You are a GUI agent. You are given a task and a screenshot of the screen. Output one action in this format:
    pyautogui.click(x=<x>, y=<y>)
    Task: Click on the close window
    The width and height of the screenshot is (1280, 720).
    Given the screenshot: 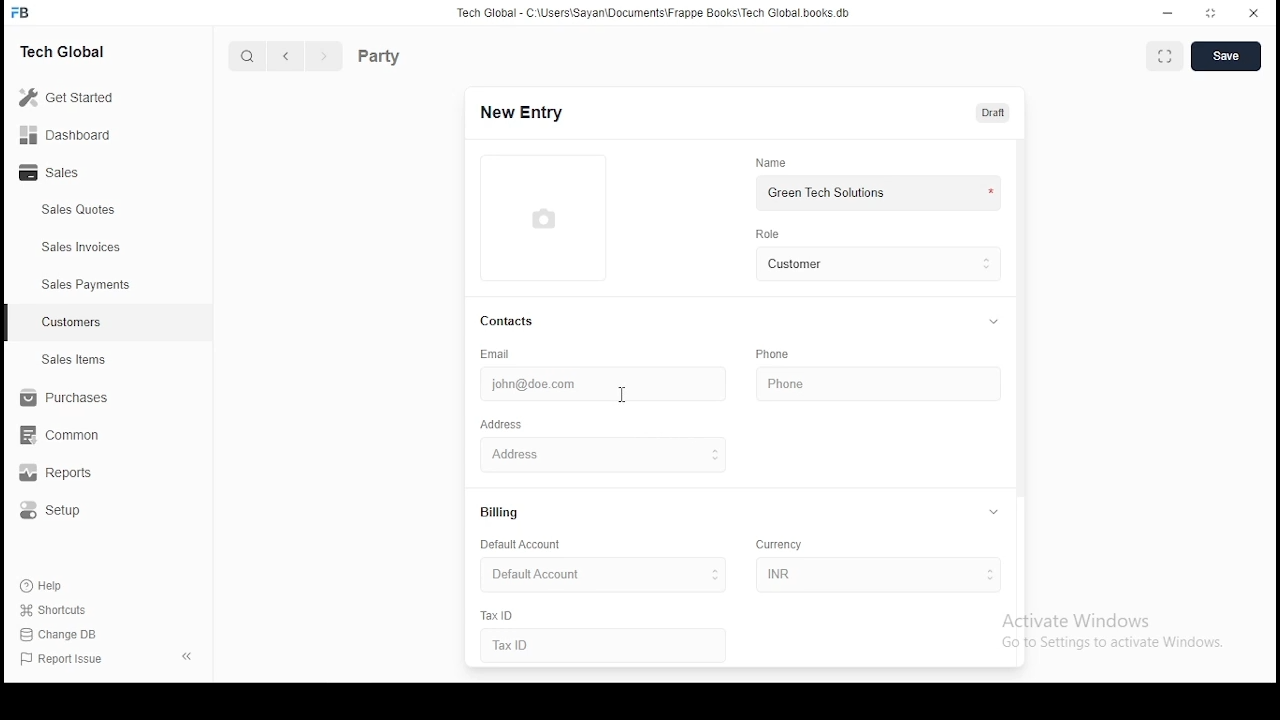 What is the action you would take?
    pyautogui.click(x=1251, y=14)
    